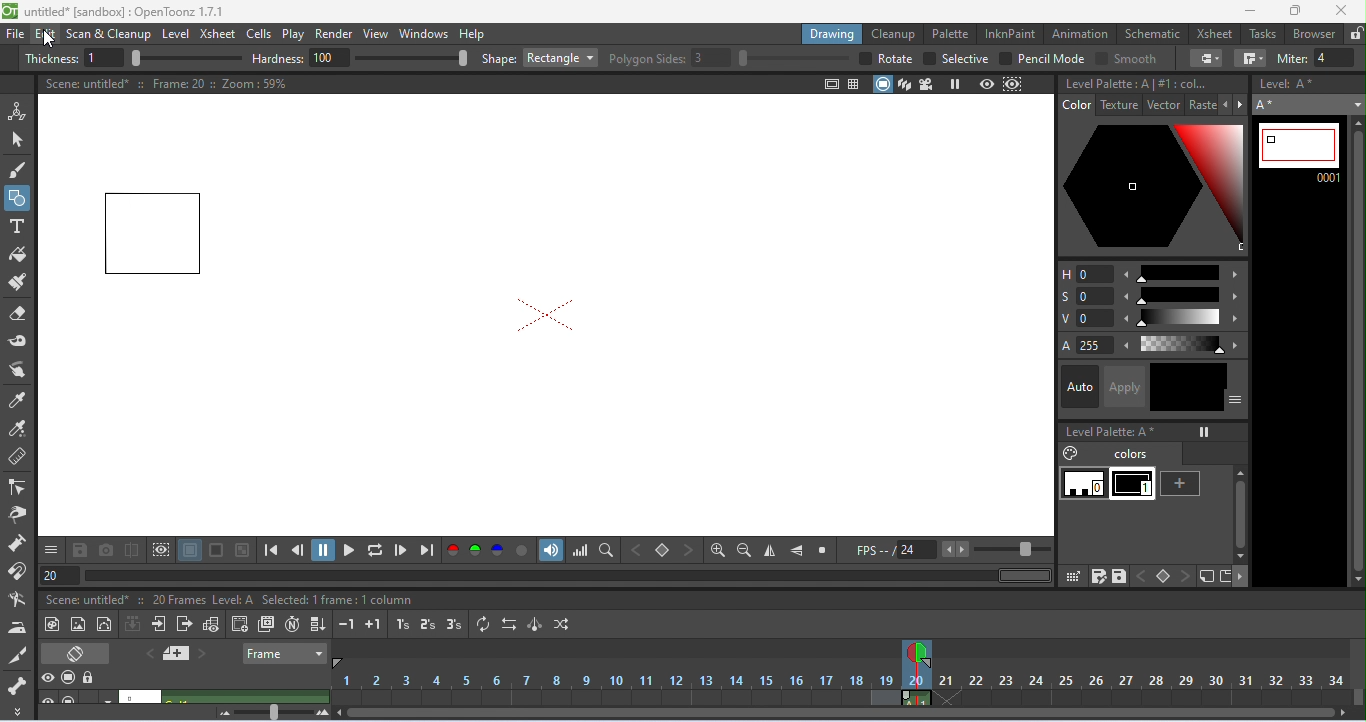 This screenshot has height=722, width=1366. What do you see at coordinates (1149, 347) in the screenshot?
I see `alpha` at bounding box center [1149, 347].